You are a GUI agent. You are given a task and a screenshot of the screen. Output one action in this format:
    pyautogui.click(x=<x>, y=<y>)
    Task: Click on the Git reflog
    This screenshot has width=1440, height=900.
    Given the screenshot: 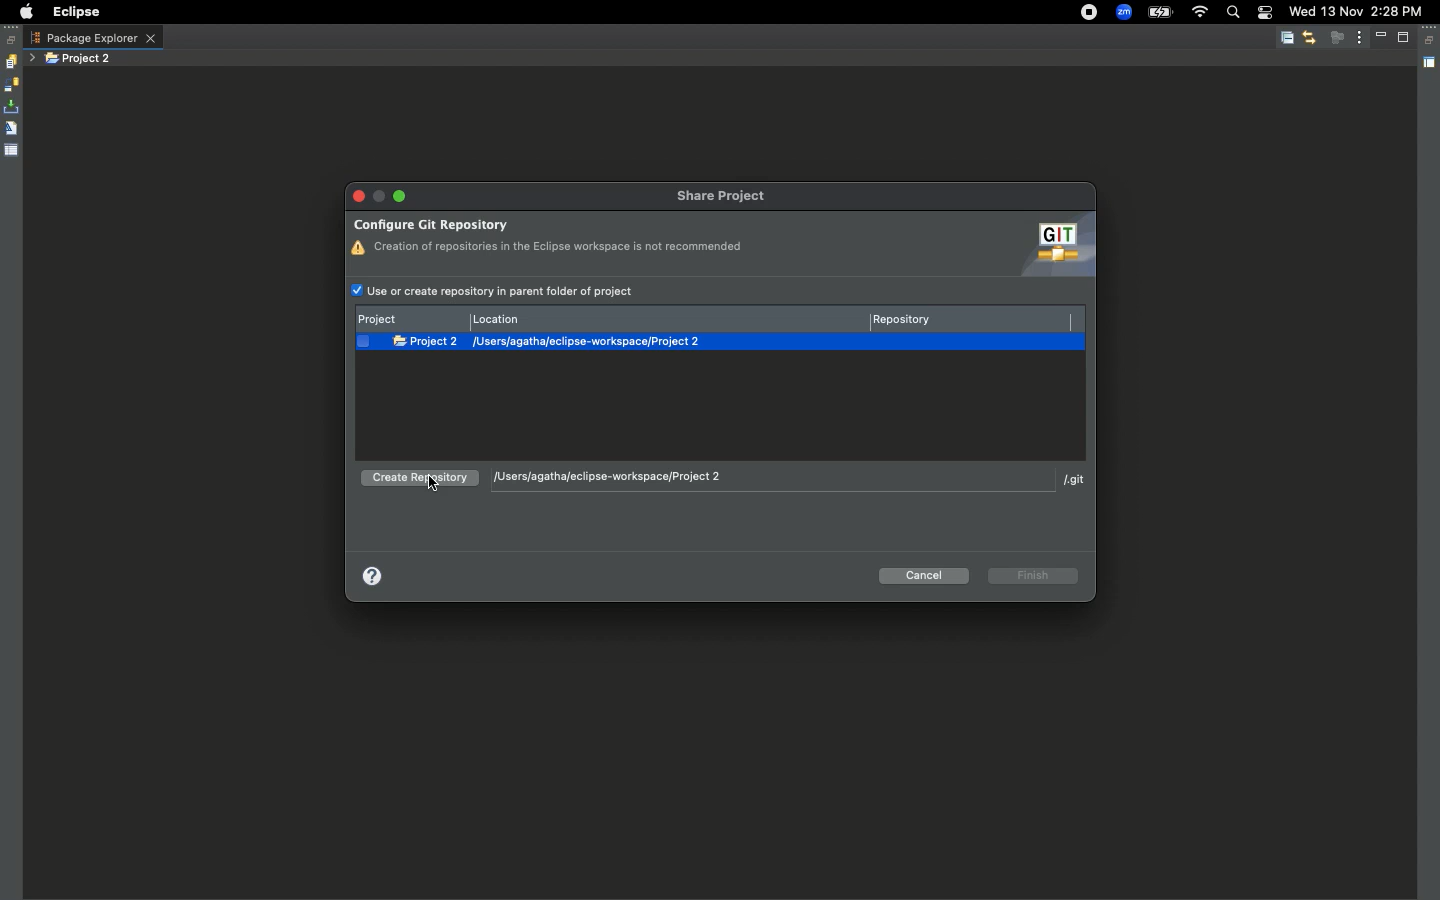 What is the action you would take?
    pyautogui.click(x=11, y=130)
    